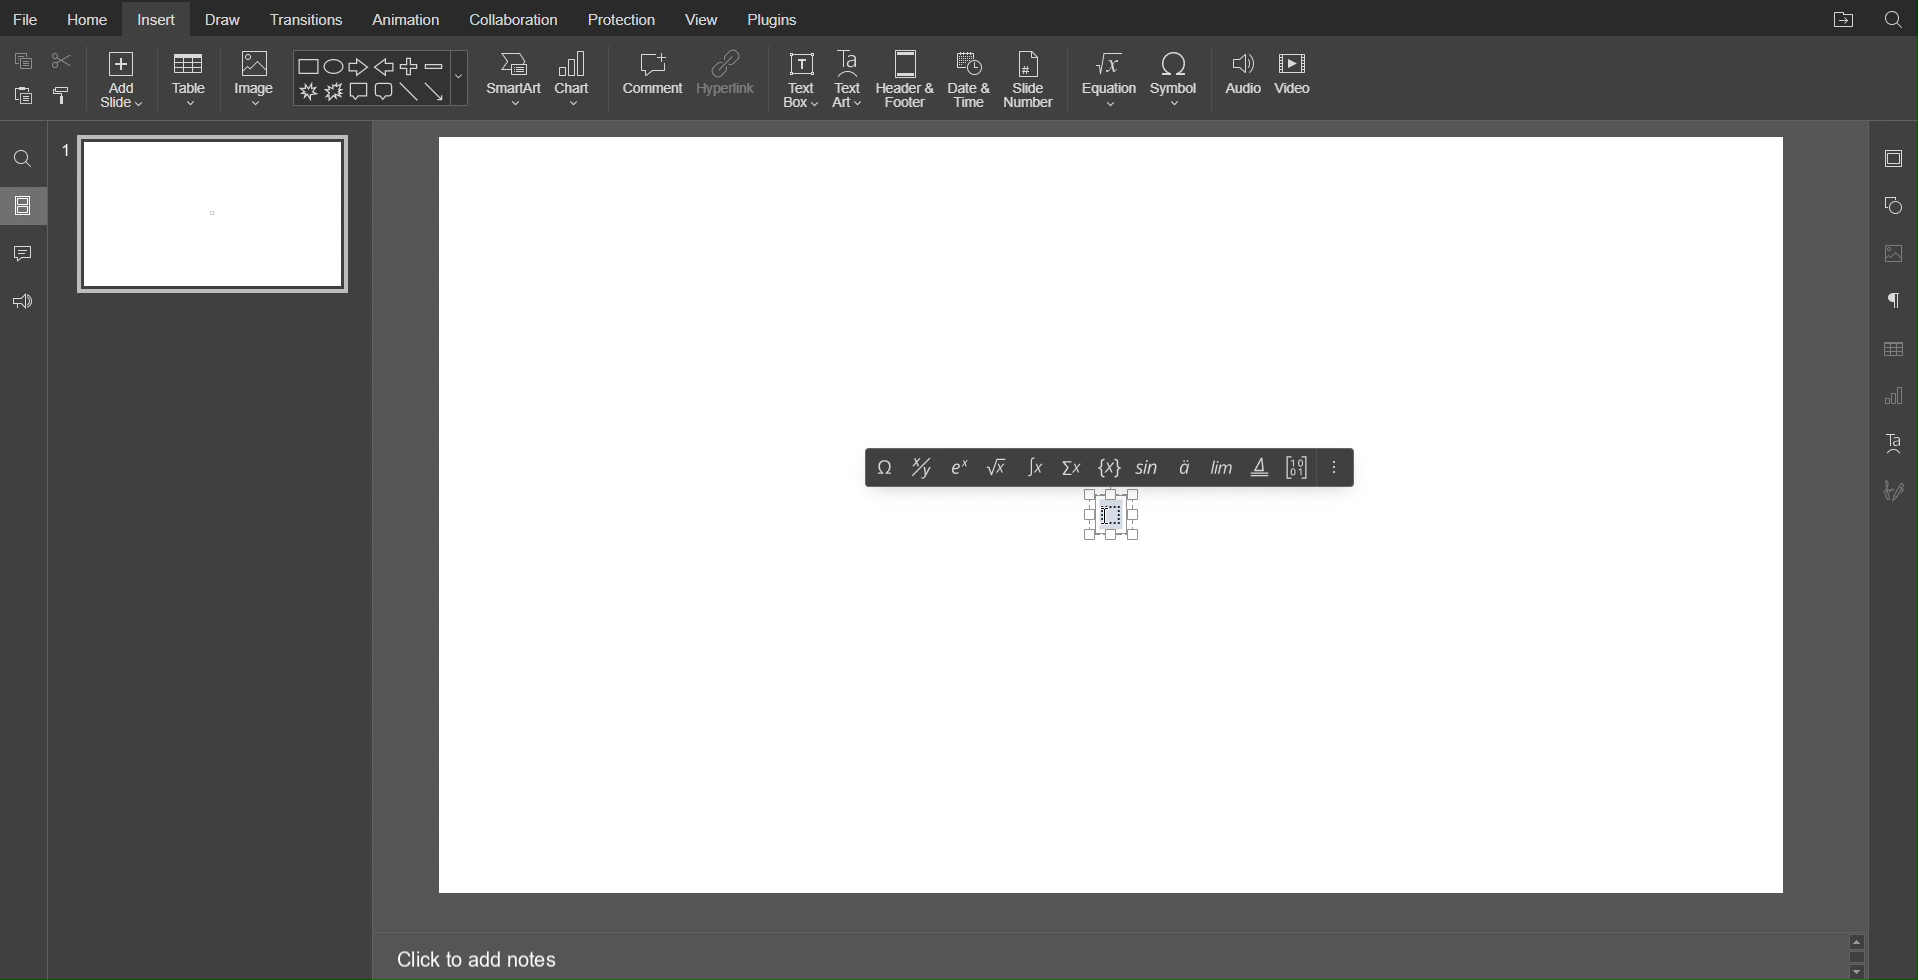  I want to click on Fractions, so click(921, 468).